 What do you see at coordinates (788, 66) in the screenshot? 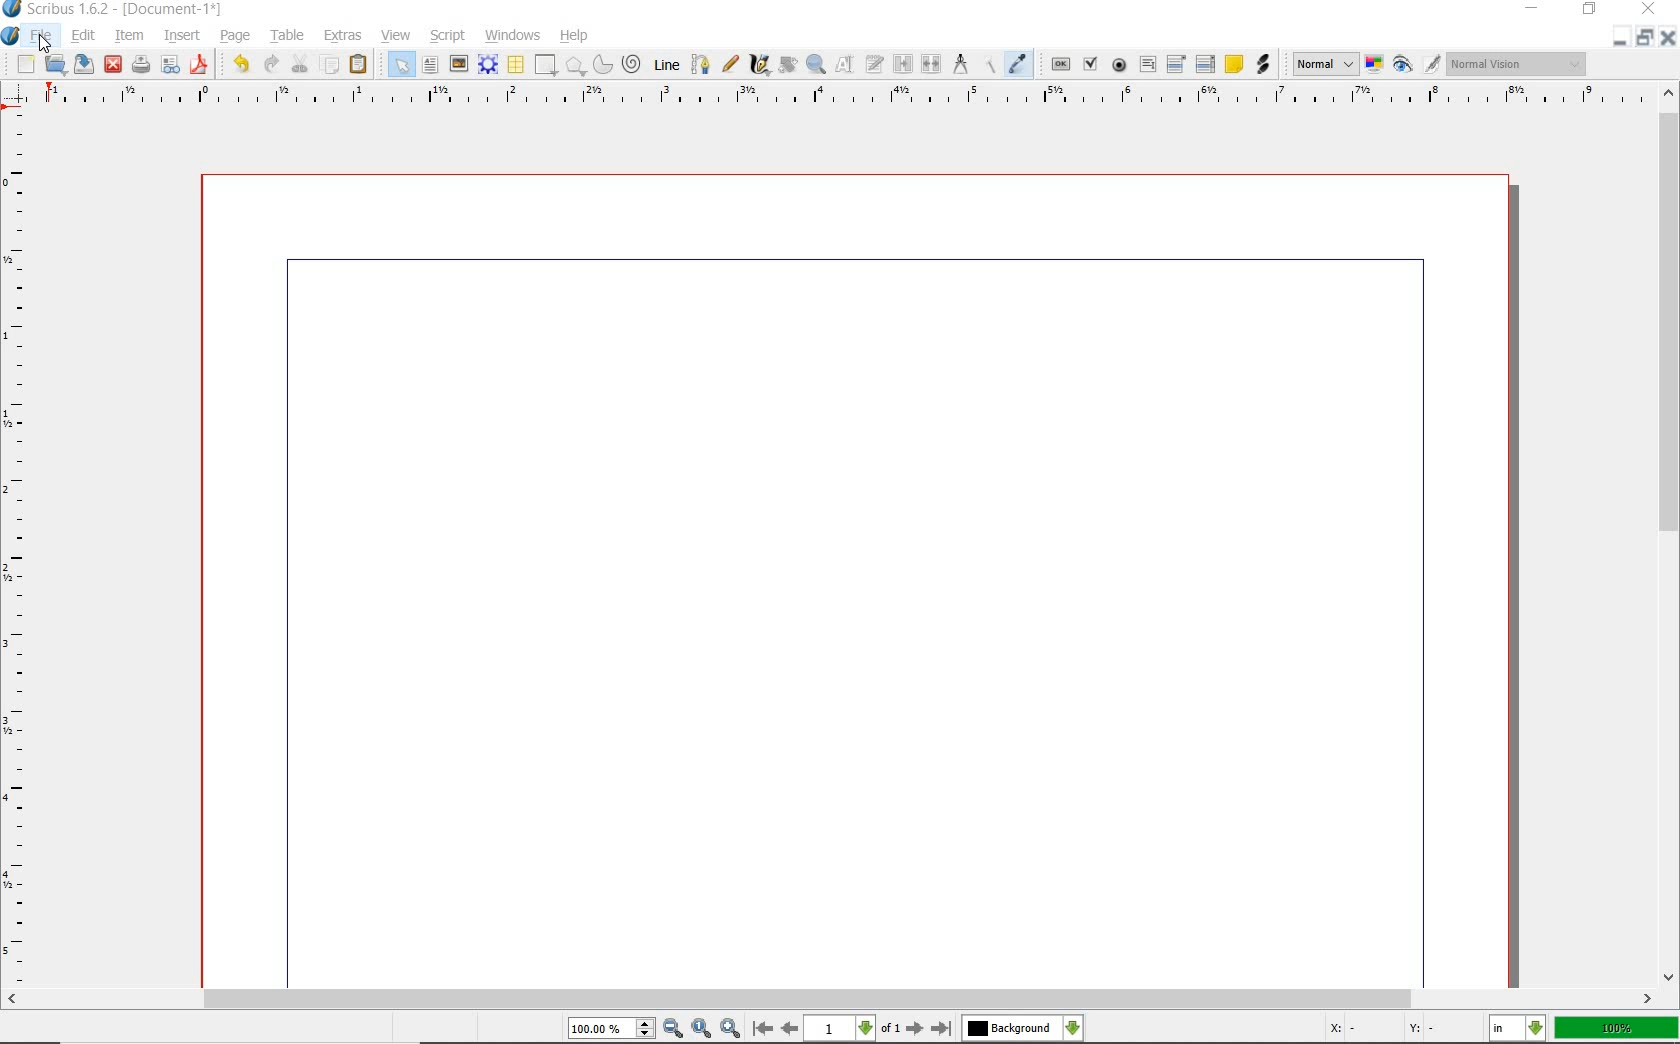
I see `rotate item` at bounding box center [788, 66].